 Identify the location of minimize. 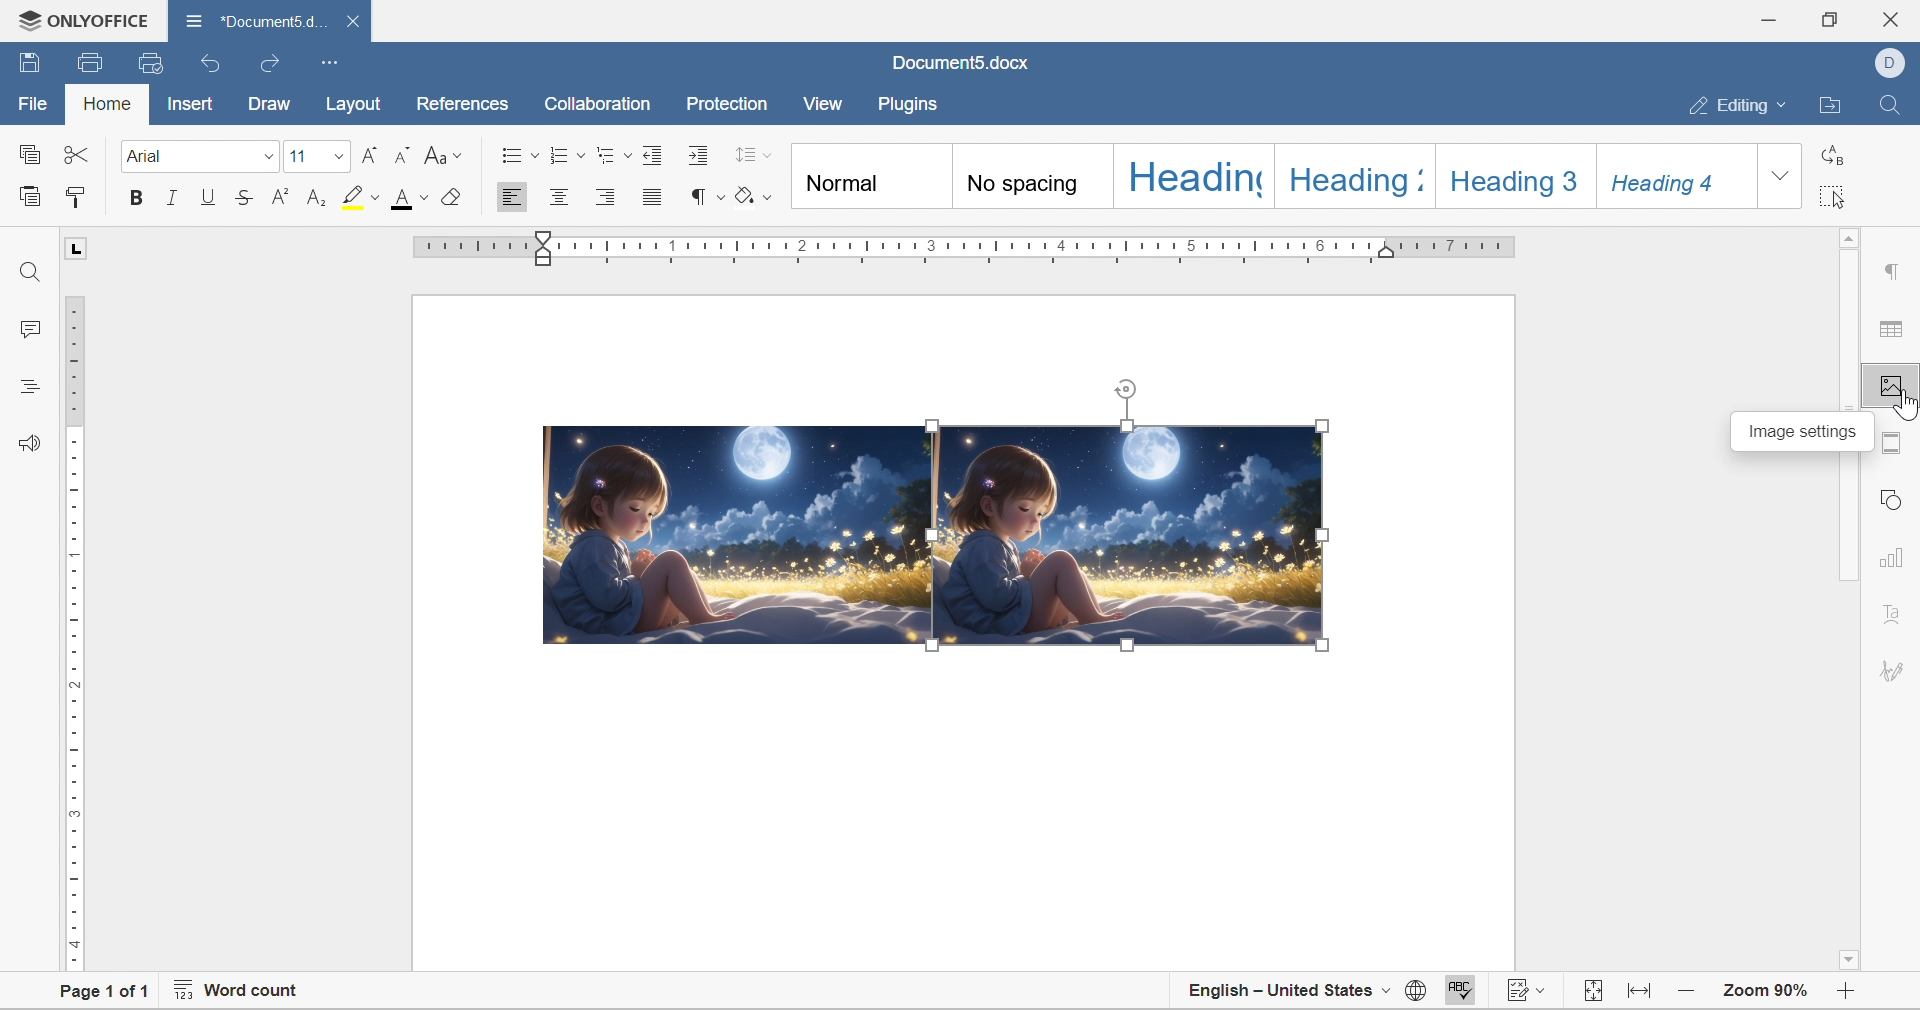
(1765, 21).